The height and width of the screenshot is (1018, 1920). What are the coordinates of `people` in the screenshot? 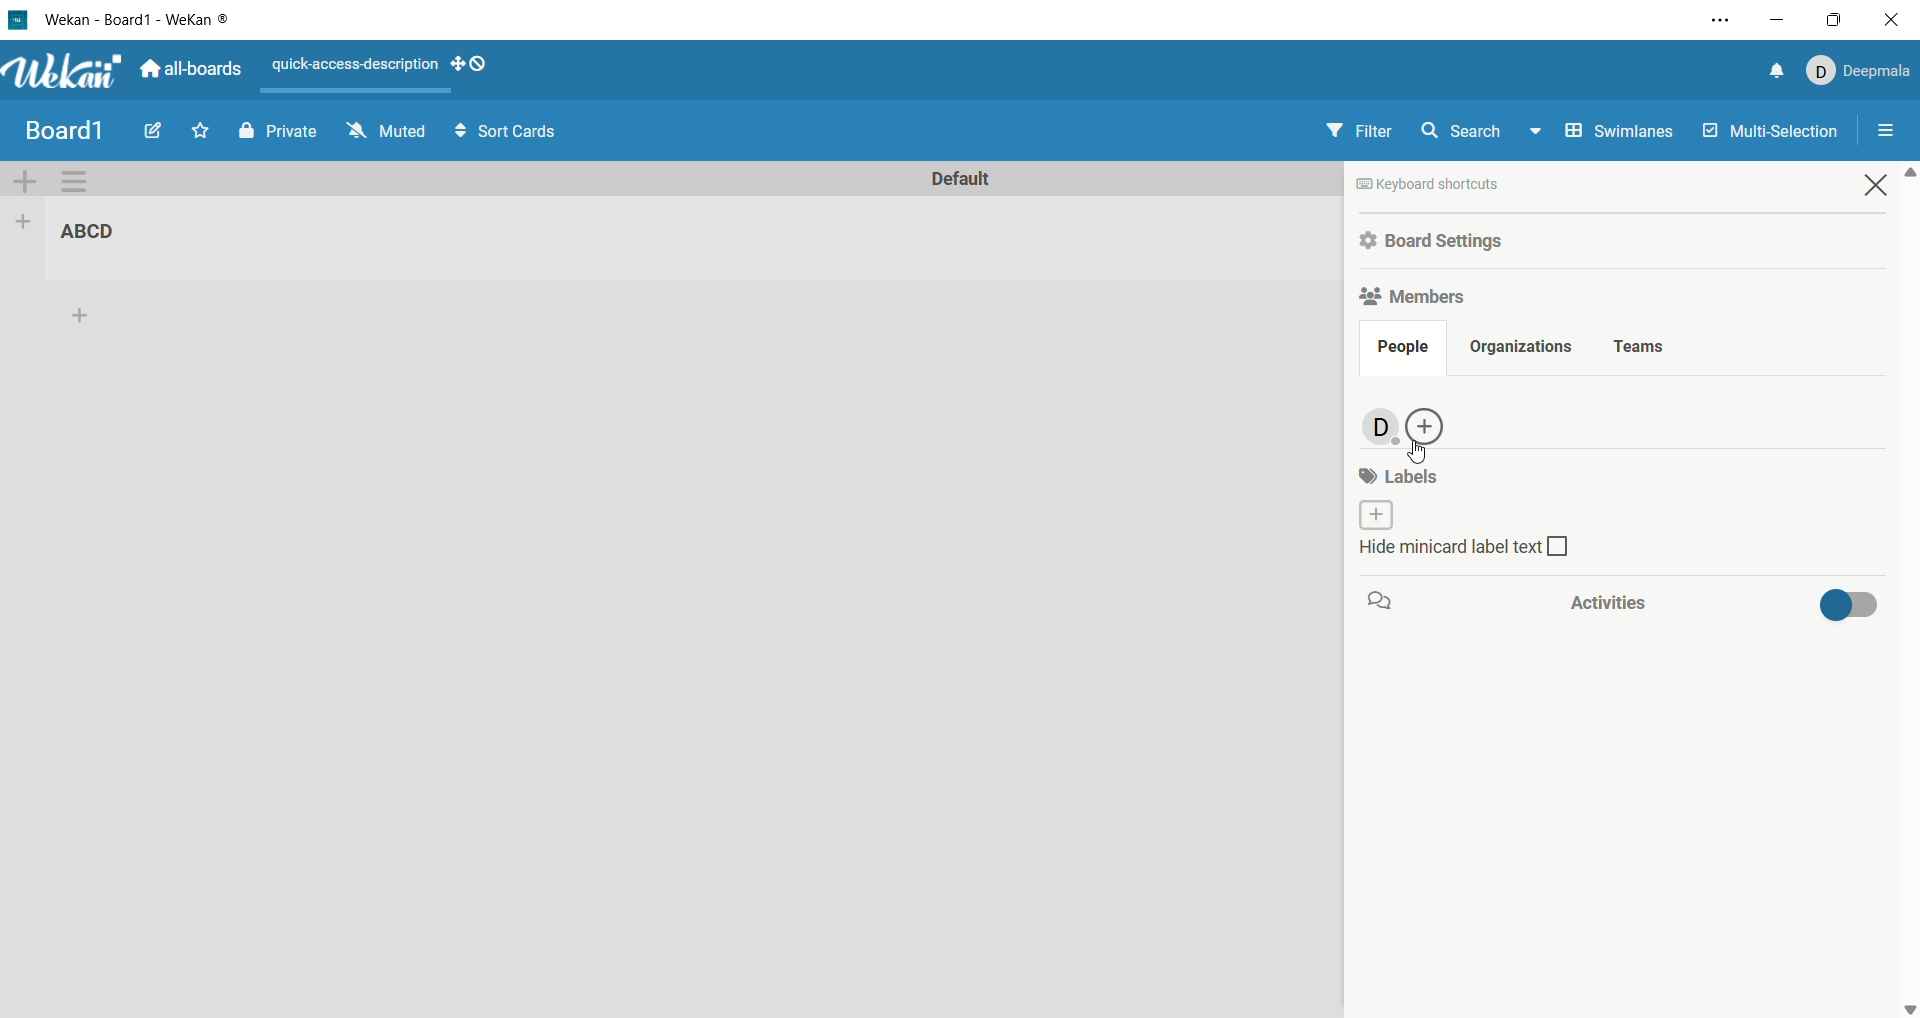 It's located at (1402, 350).